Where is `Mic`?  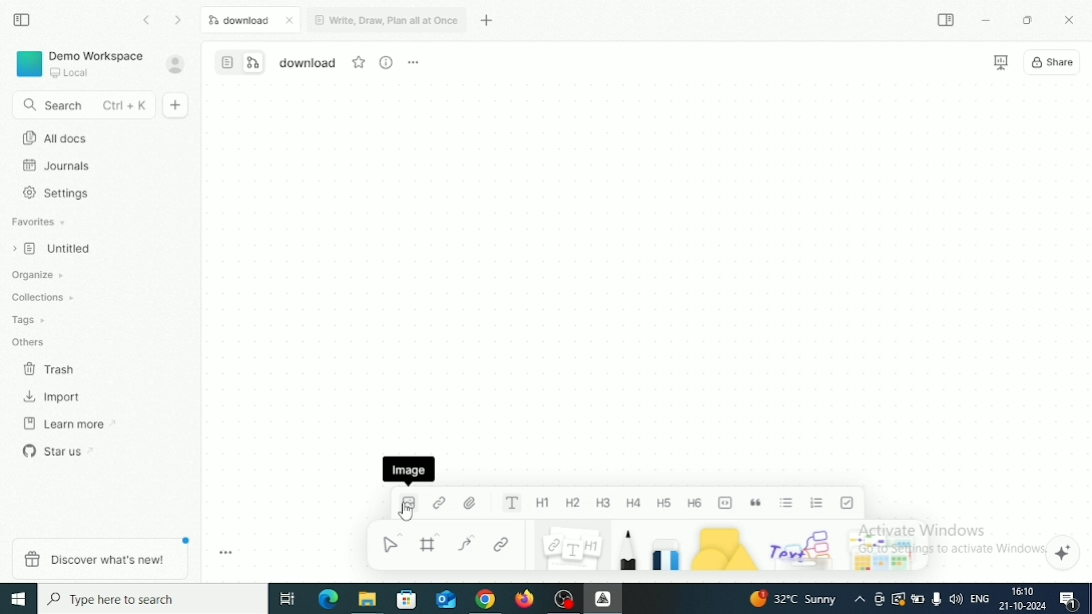 Mic is located at coordinates (936, 599).